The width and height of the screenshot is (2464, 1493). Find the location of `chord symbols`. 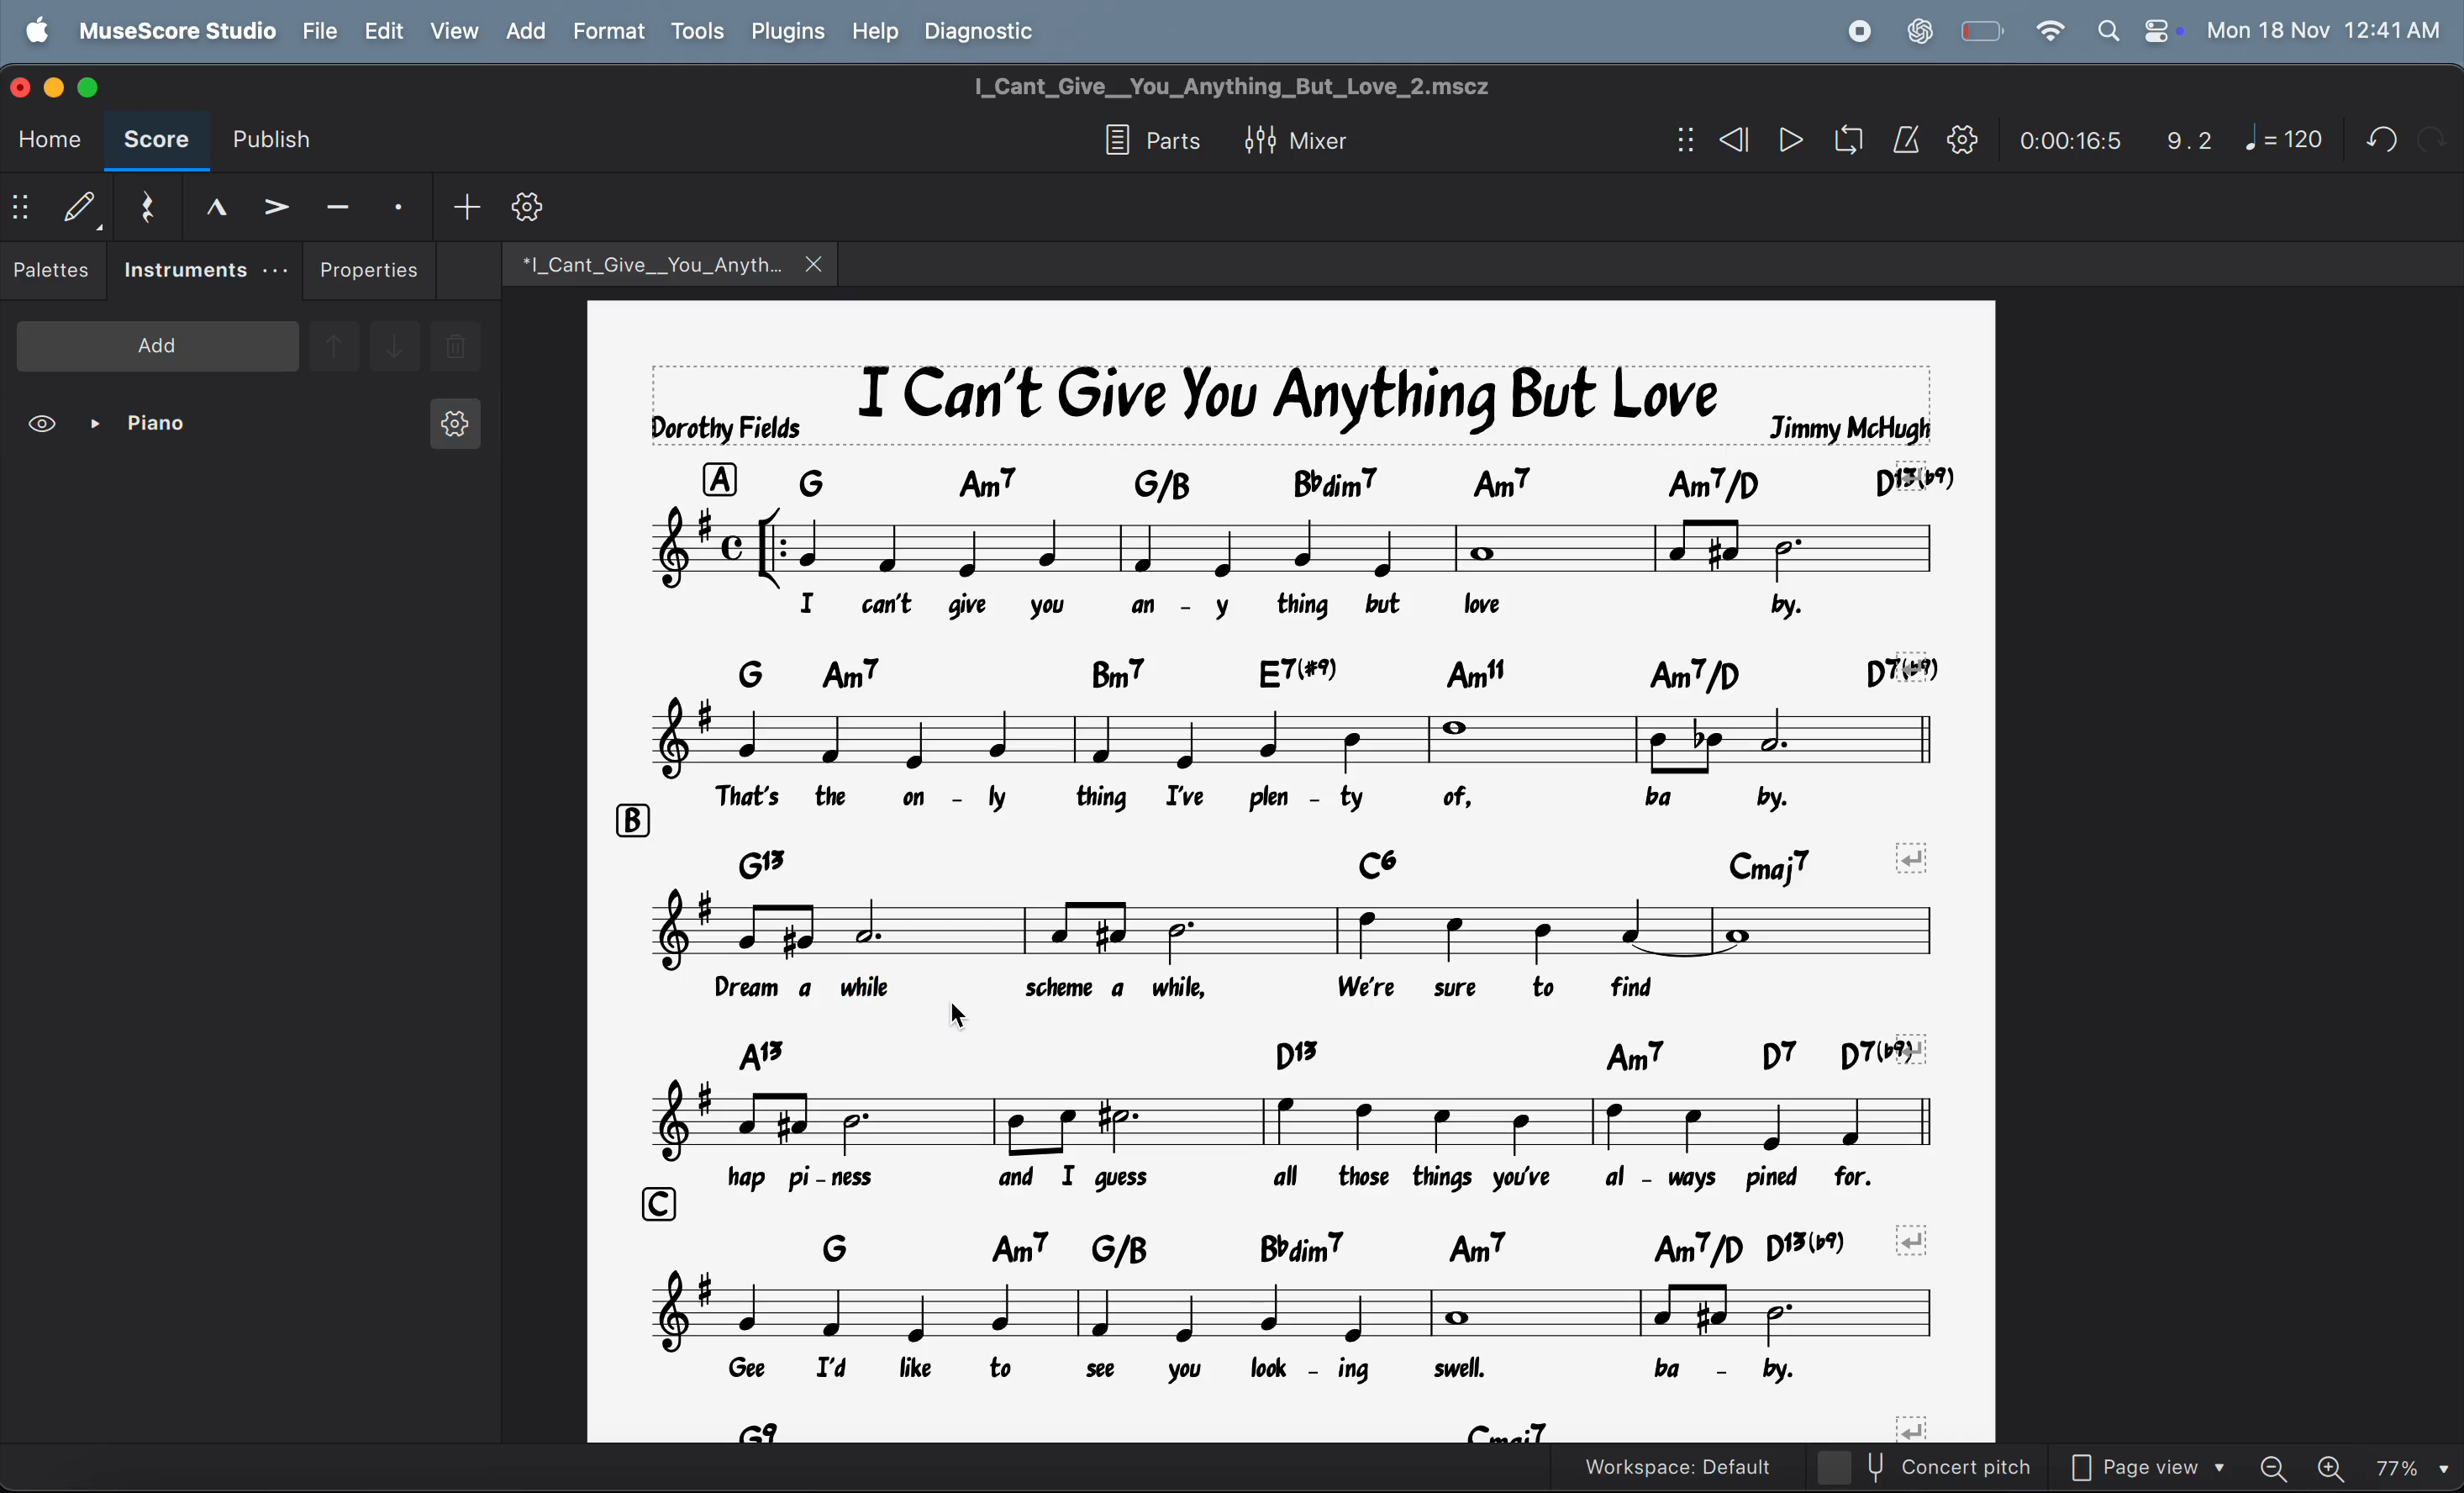

chord symbols is located at coordinates (1328, 672).